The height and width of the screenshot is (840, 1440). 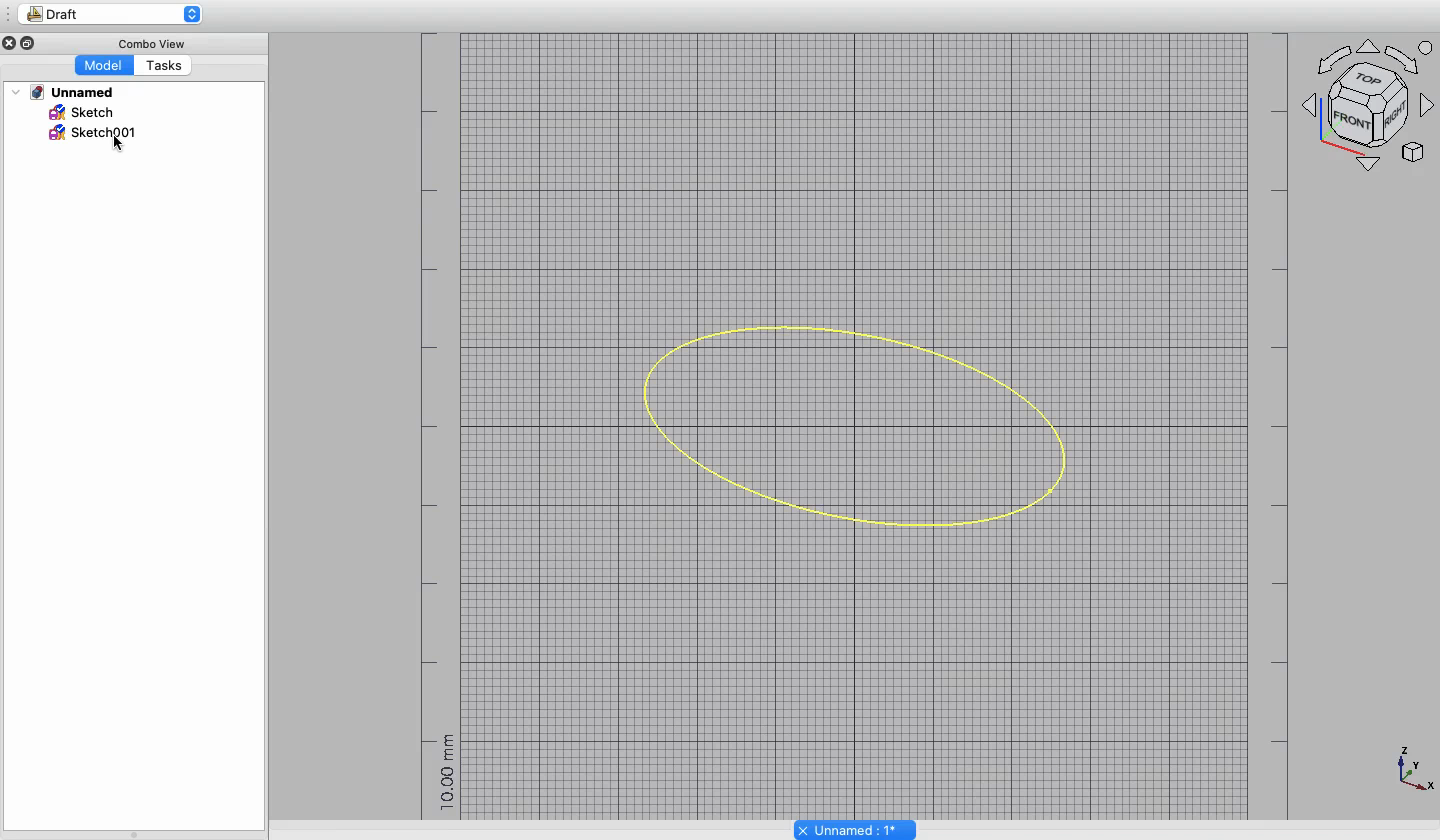 I want to click on Unnamed, so click(x=69, y=91).